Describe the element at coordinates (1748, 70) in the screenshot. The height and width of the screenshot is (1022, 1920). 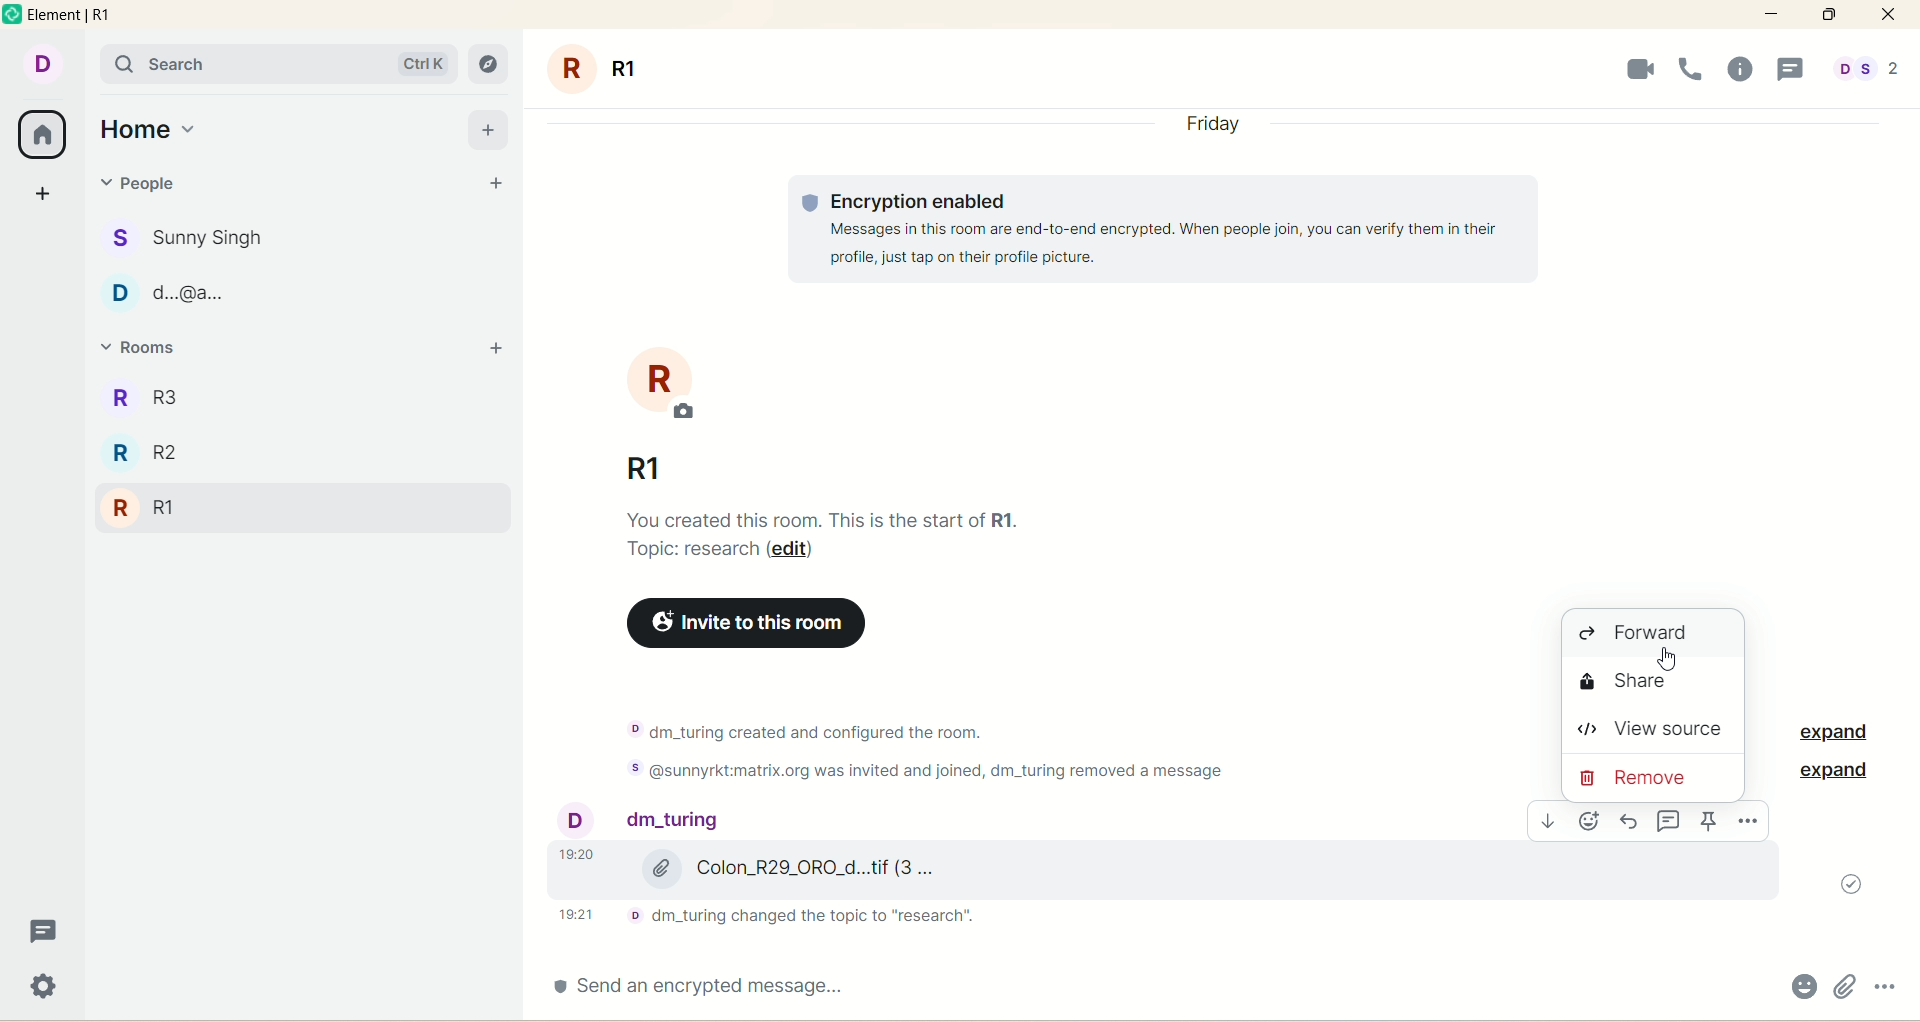
I see `room info` at that location.